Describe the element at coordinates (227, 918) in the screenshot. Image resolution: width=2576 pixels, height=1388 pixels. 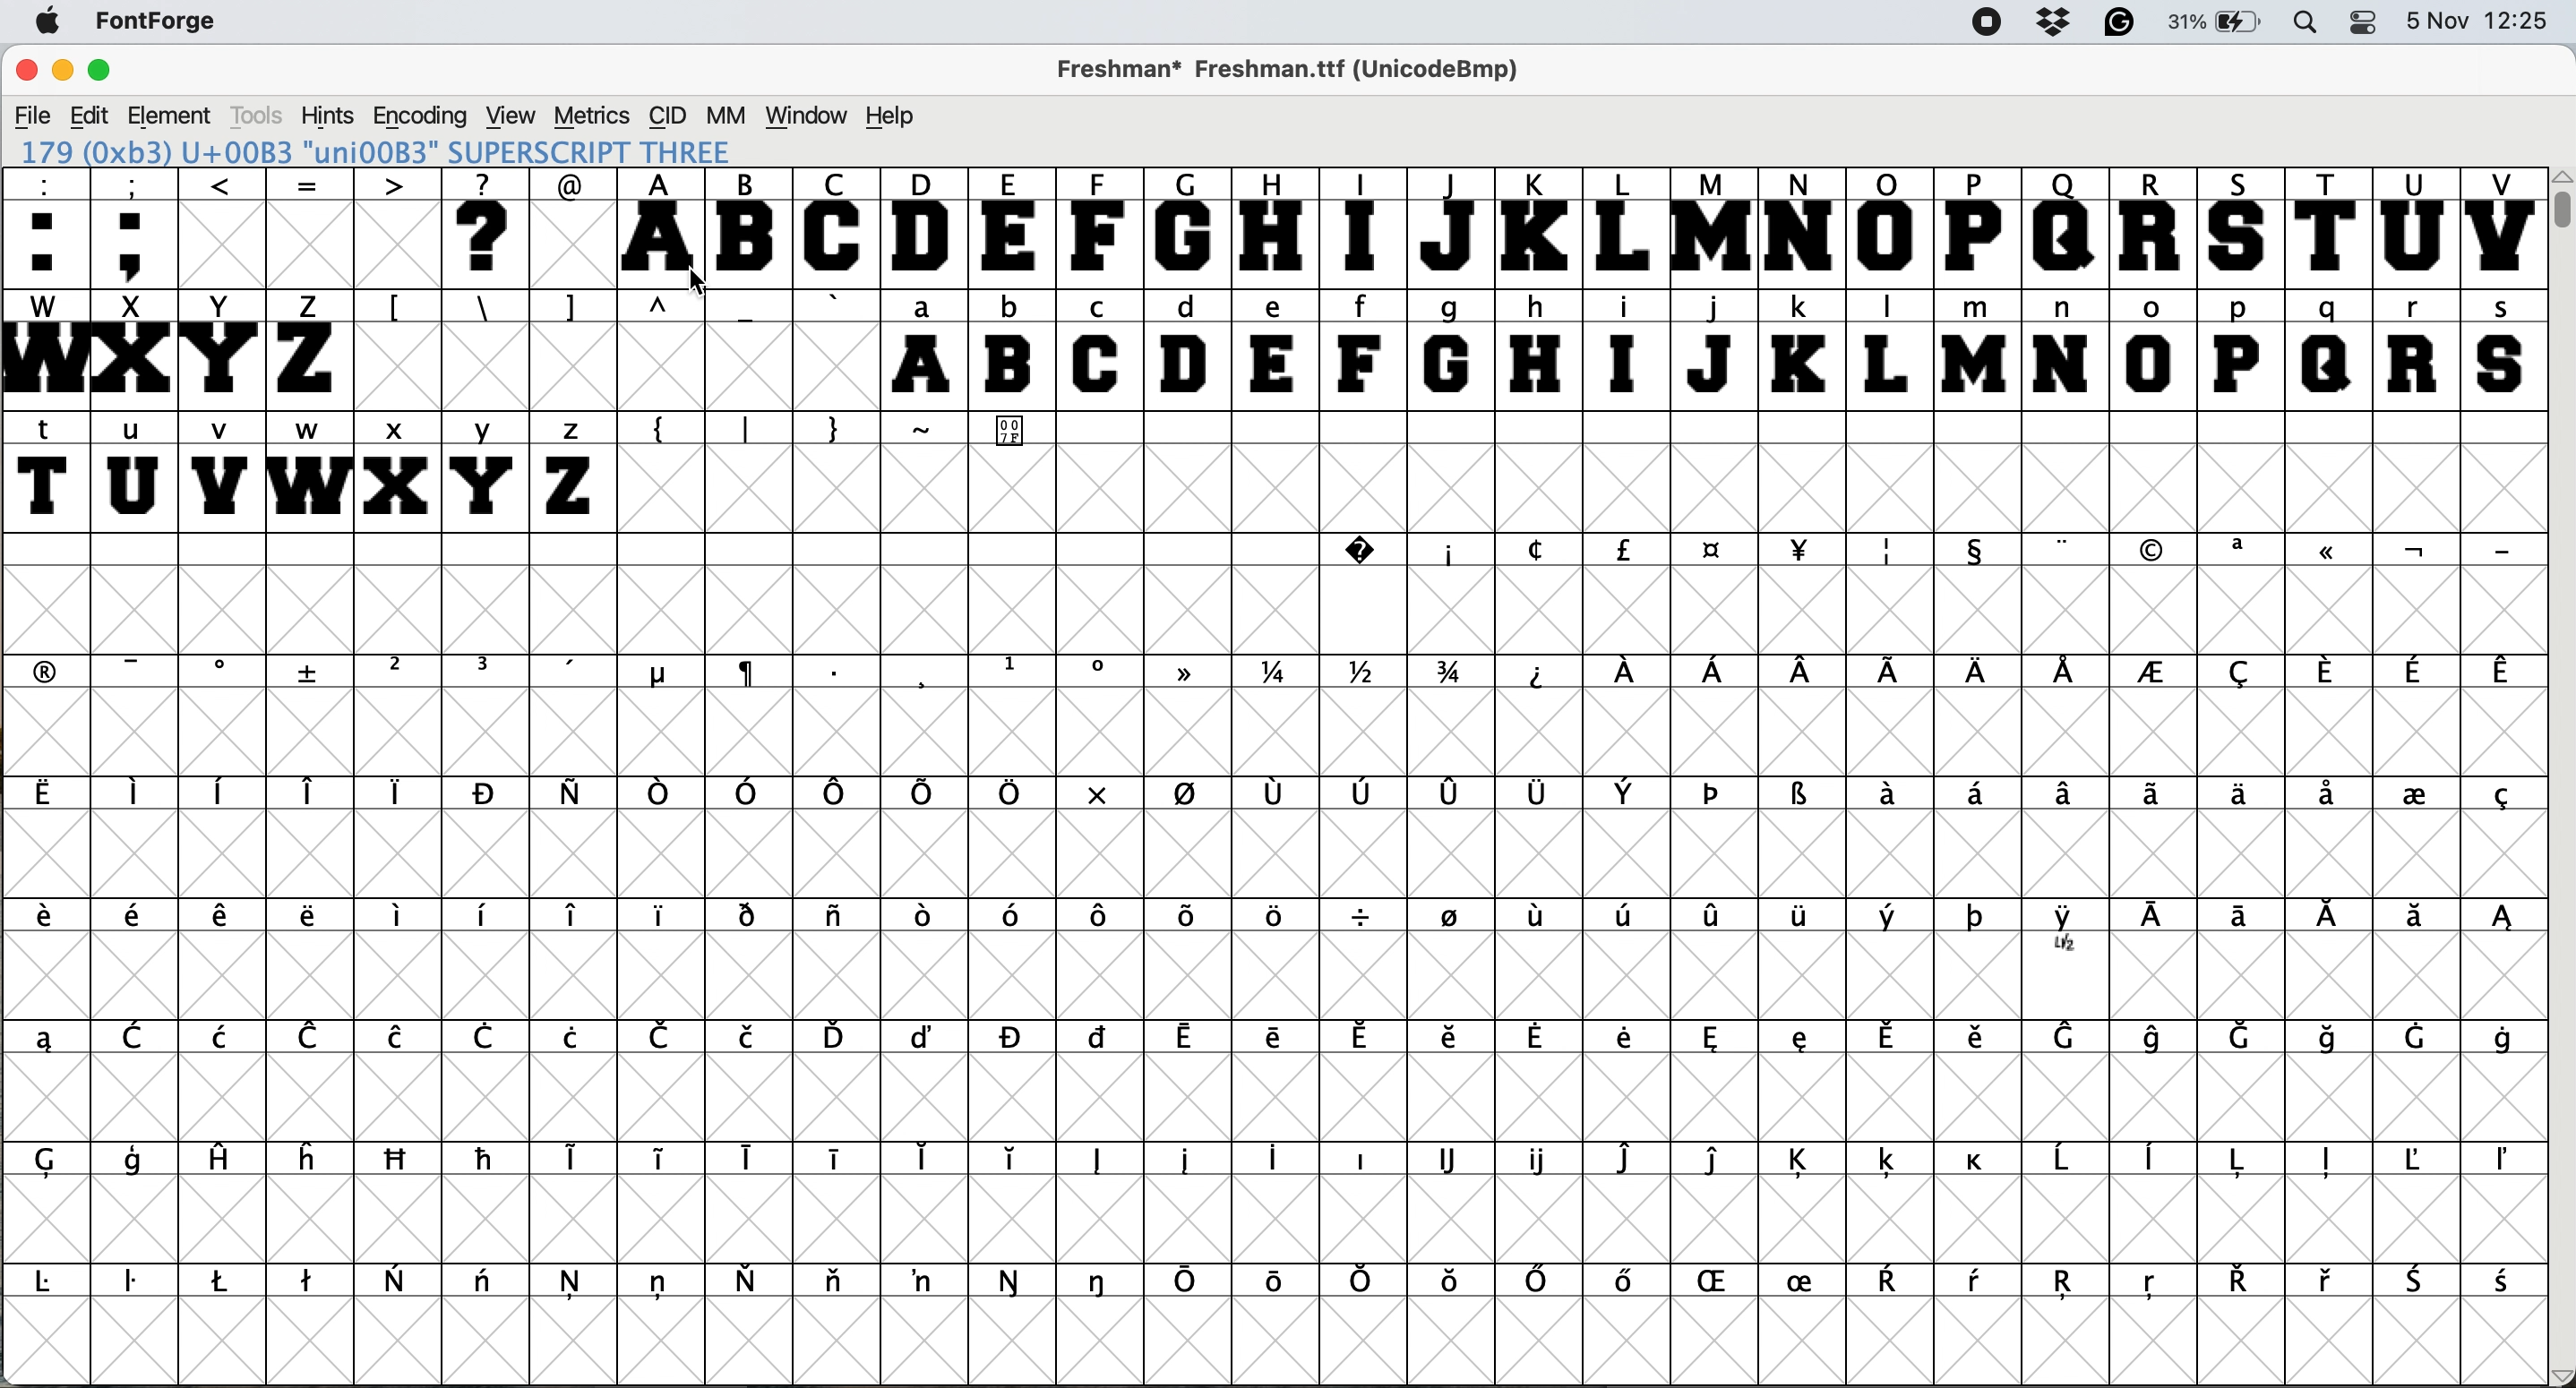
I see `symbol` at that location.